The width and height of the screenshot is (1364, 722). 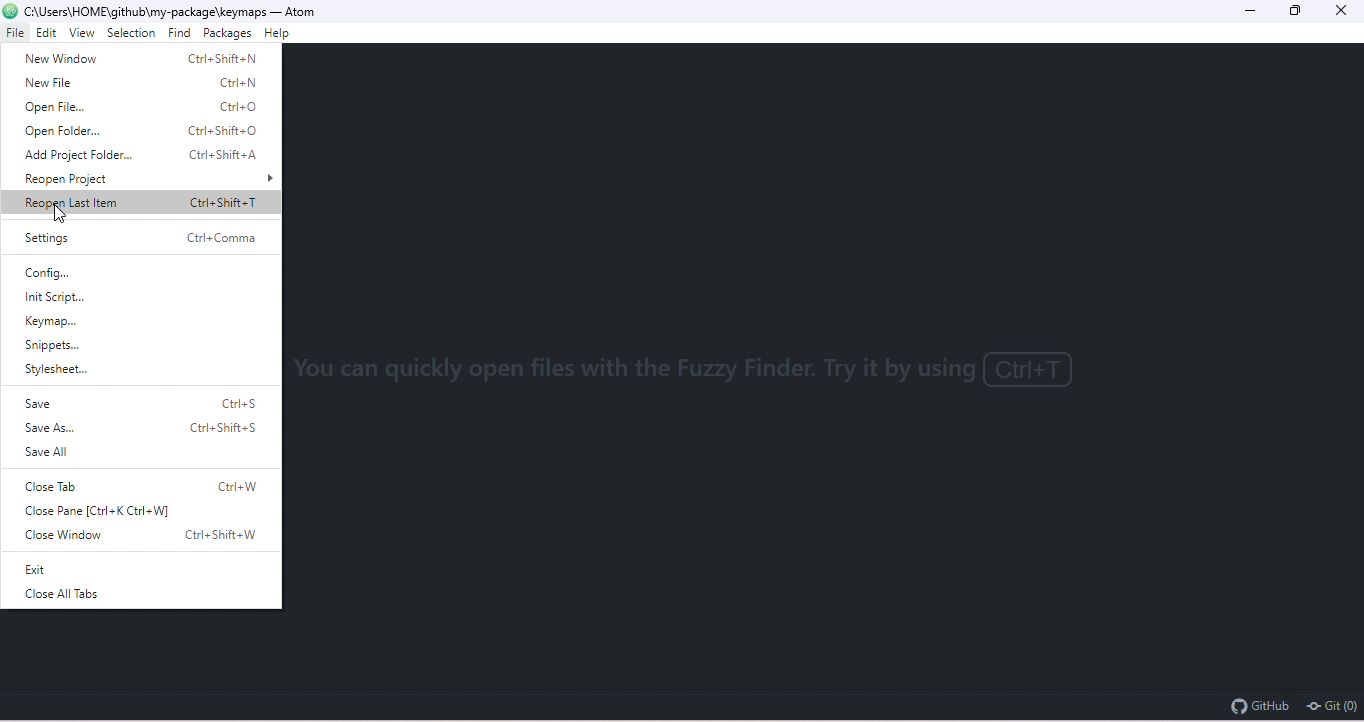 I want to click on edit, so click(x=47, y=33).